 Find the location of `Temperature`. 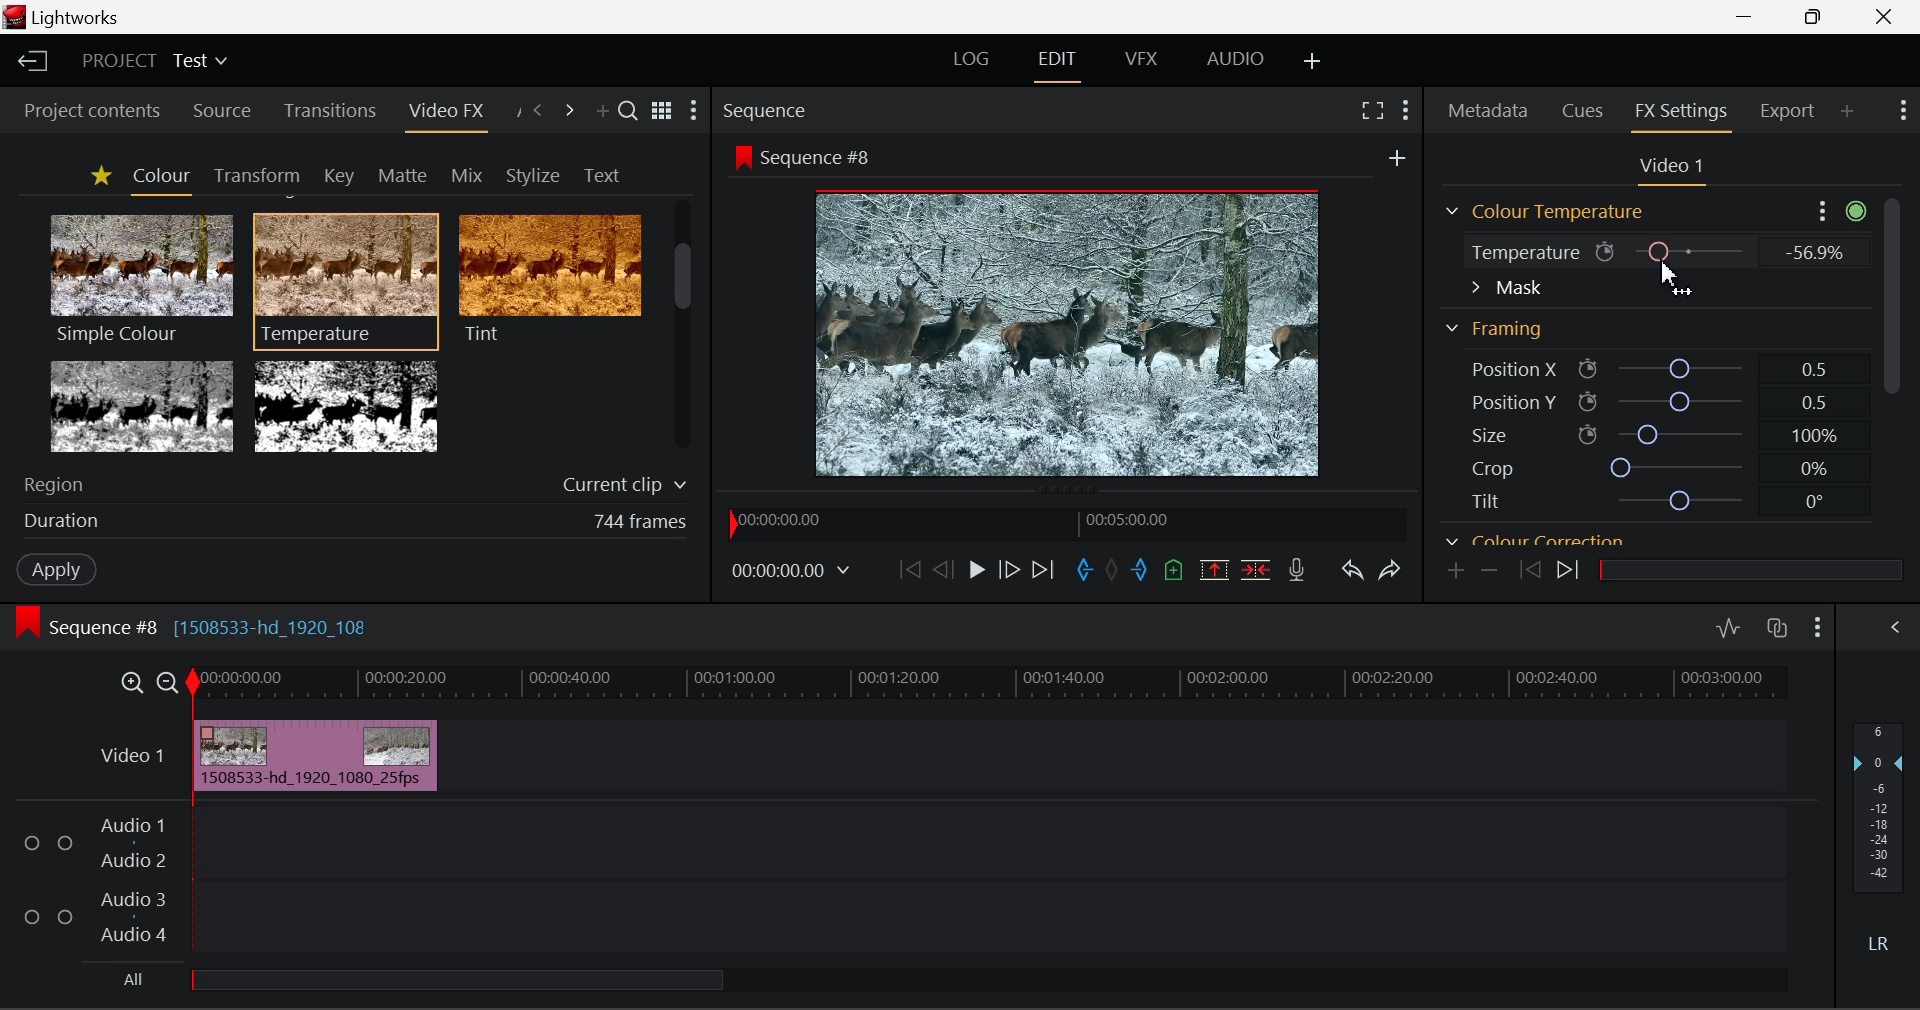

Temperature is located at coordinates (1520, 255).